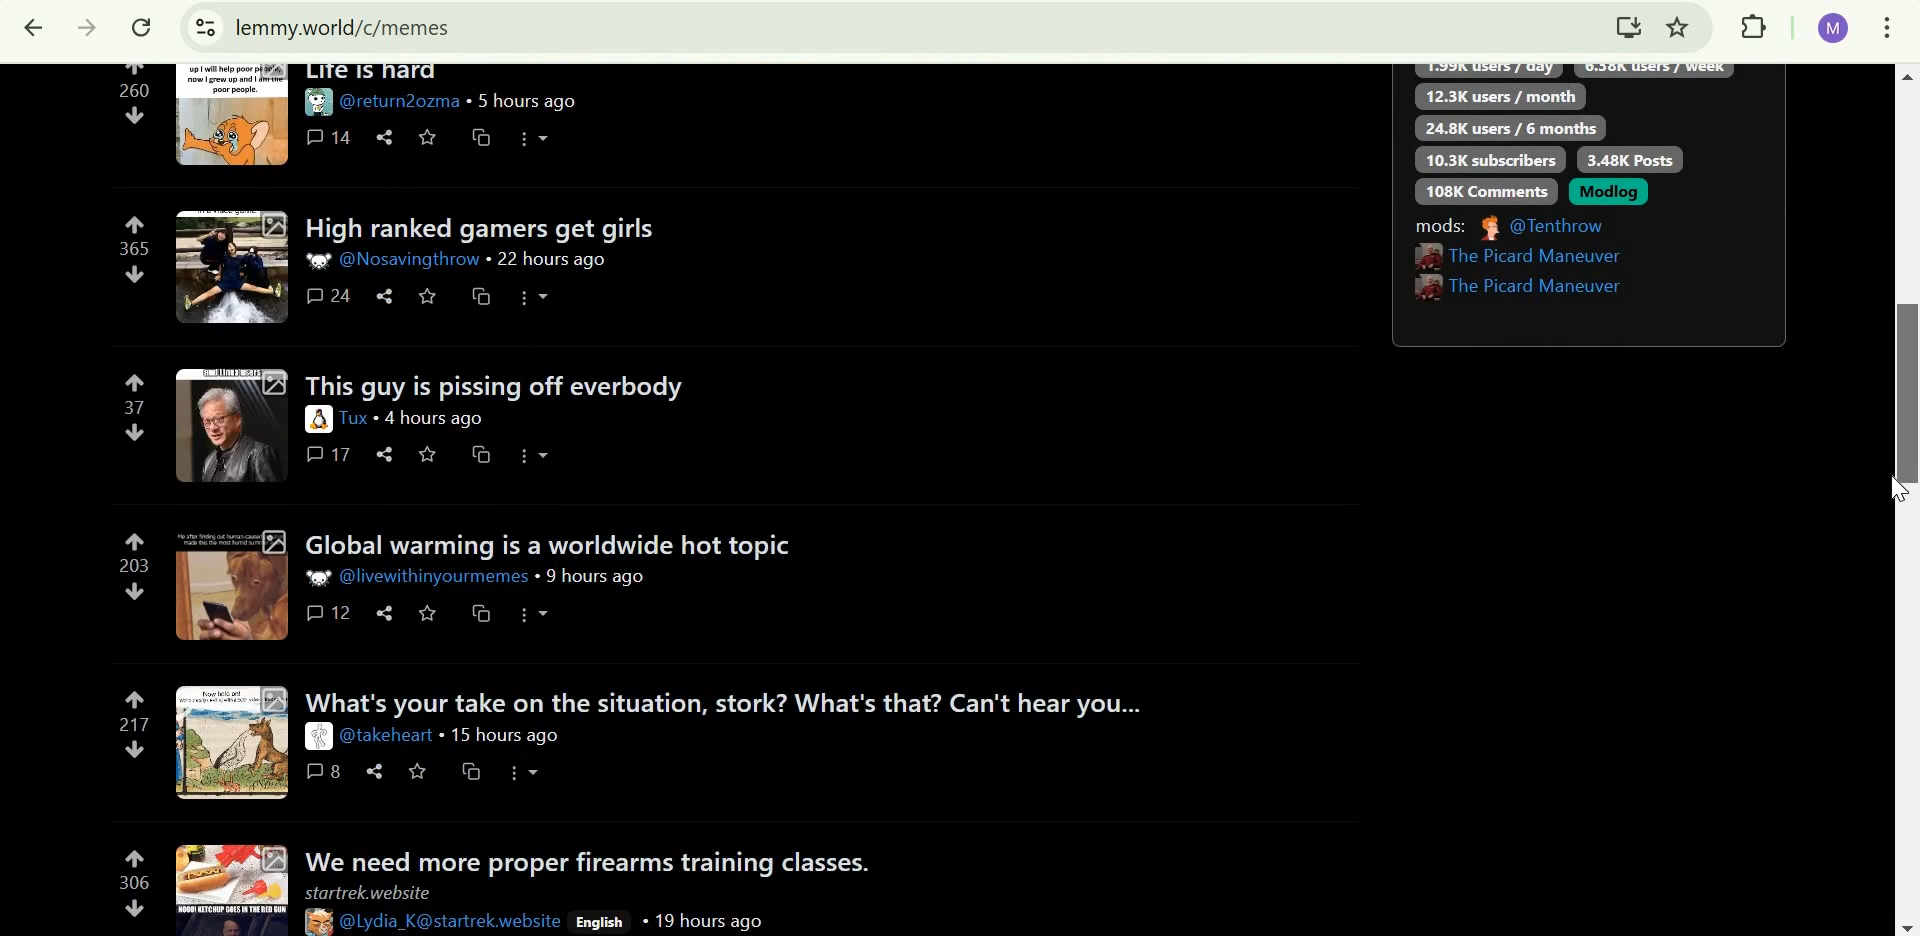 The height and width of the screenshot is (936, 1920). Describe the element at coordinates (526, 771) in the screenshot. I see `more` at that location.